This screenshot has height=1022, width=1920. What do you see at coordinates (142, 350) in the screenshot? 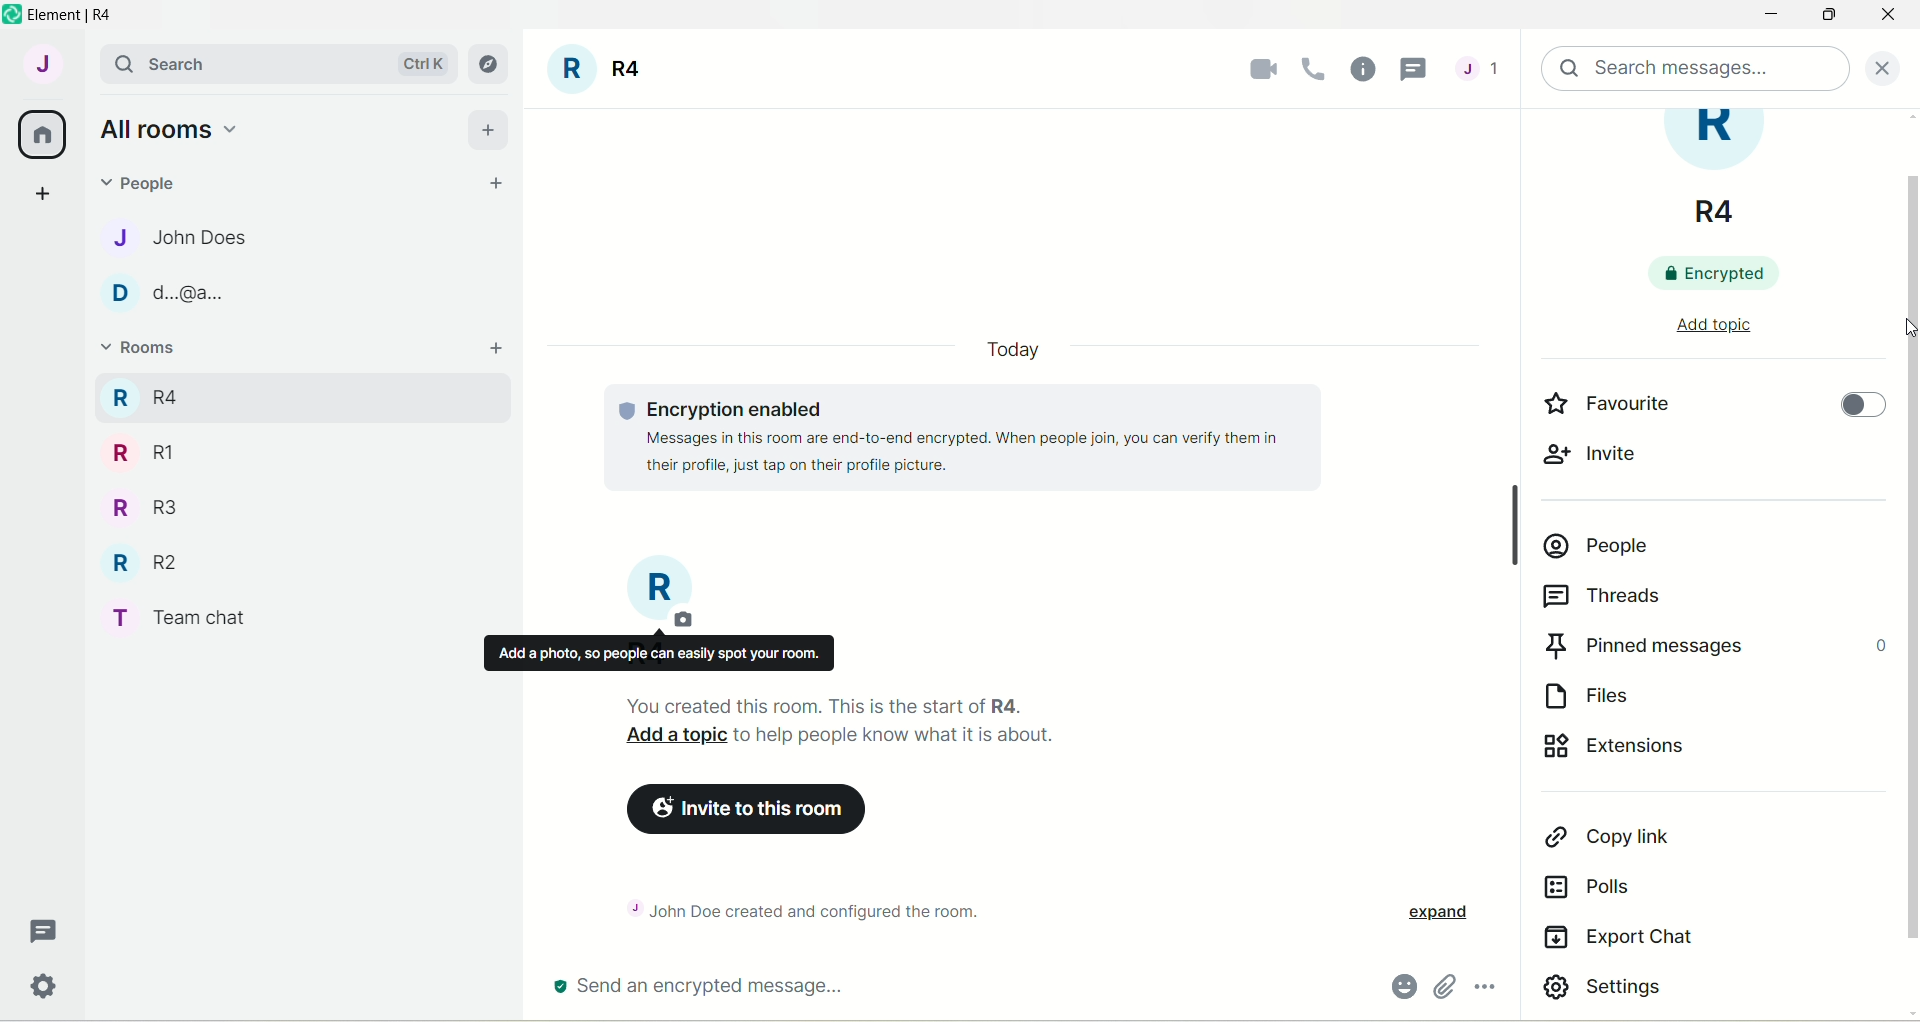
I see `rooms` at bounding box center [142, 350].